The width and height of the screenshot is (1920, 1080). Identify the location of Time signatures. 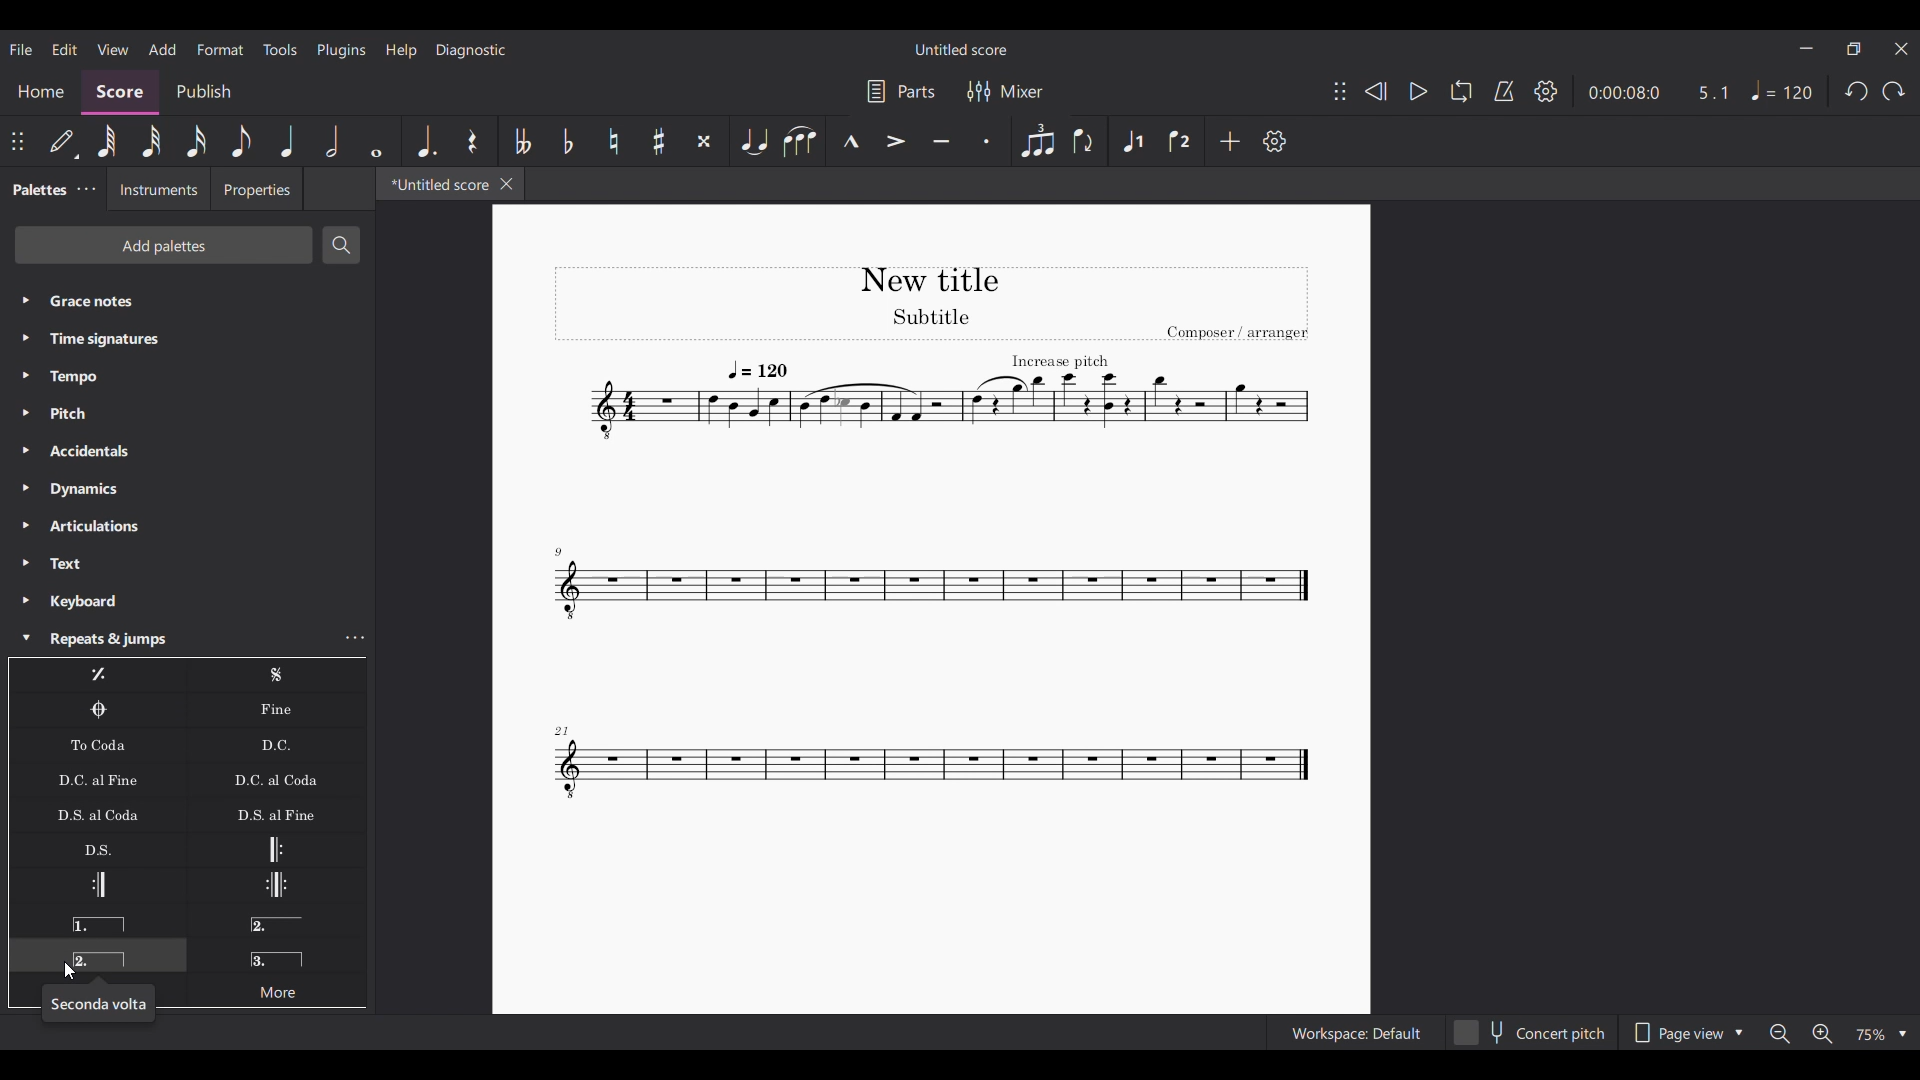
(187, 340).